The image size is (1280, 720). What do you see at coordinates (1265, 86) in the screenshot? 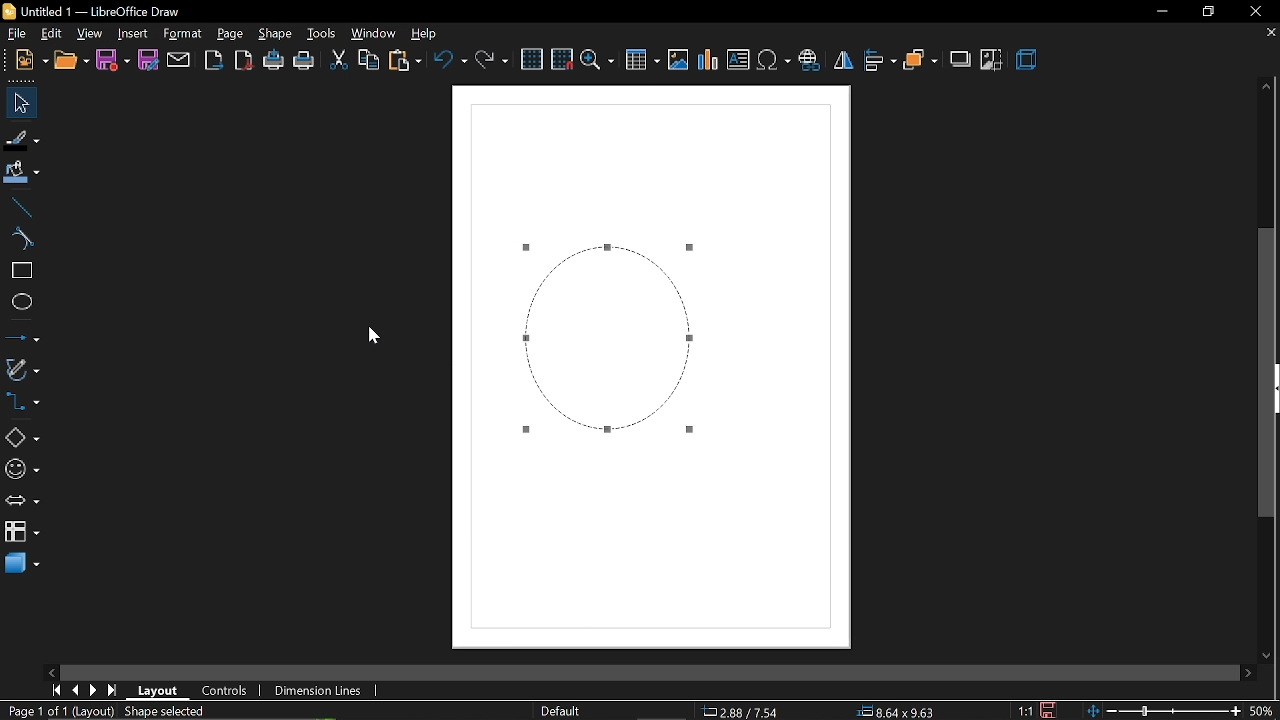
I see `move up` at bounding box center [1265, 86].